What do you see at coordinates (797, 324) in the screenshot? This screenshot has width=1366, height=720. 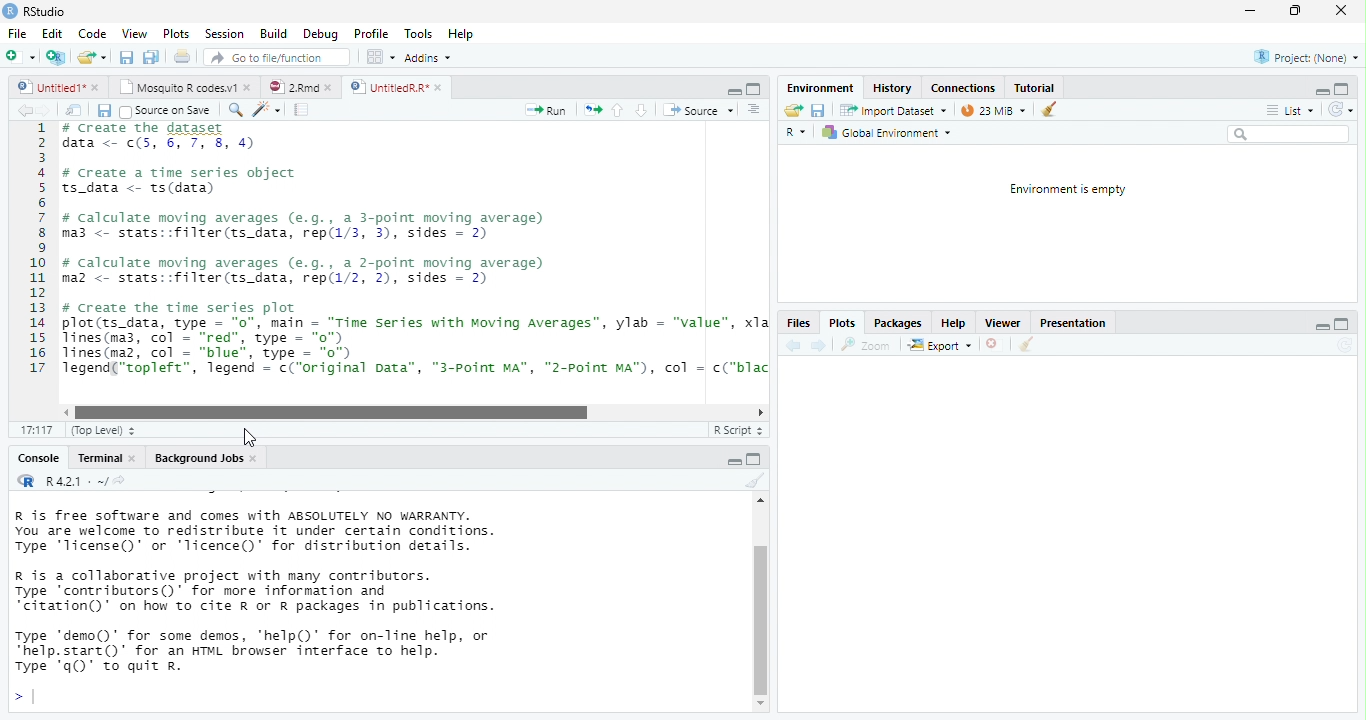 I see `Files` at bounding box center [797, 324].